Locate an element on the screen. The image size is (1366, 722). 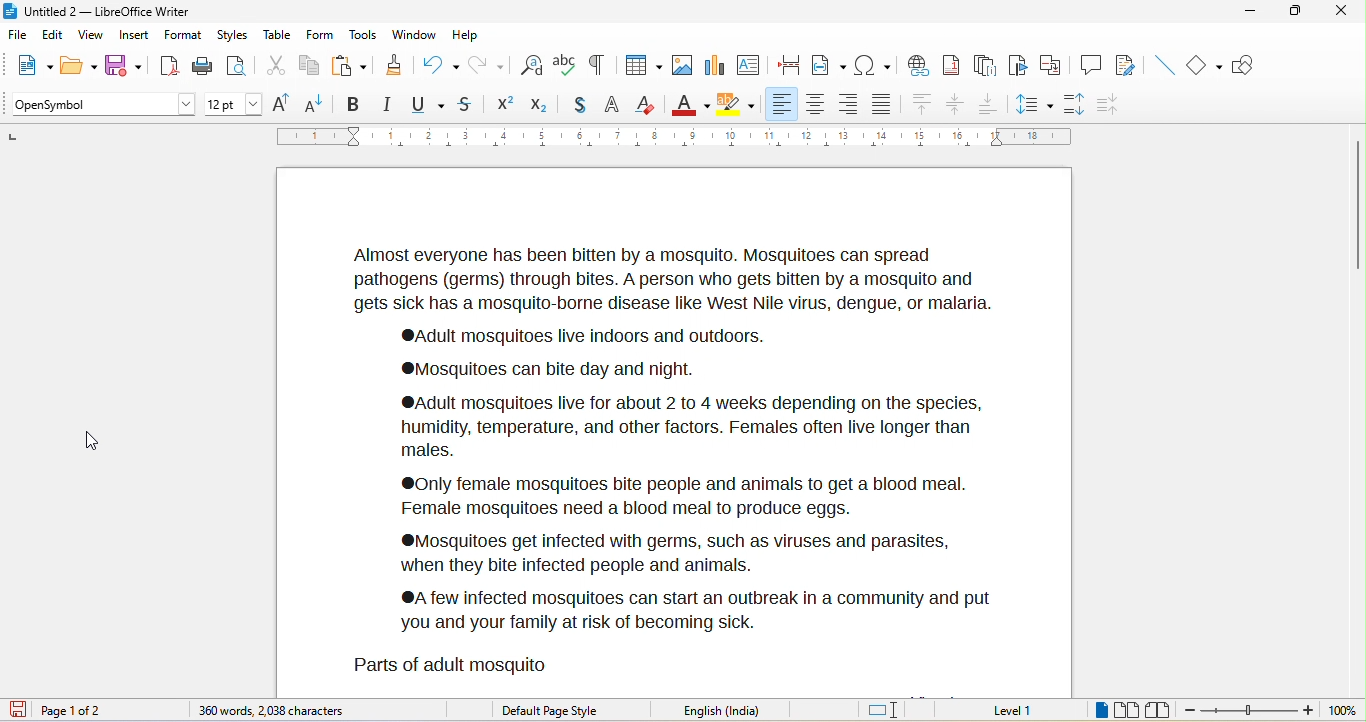
increase paragraph spacing is located at coordinates (1075, 105).